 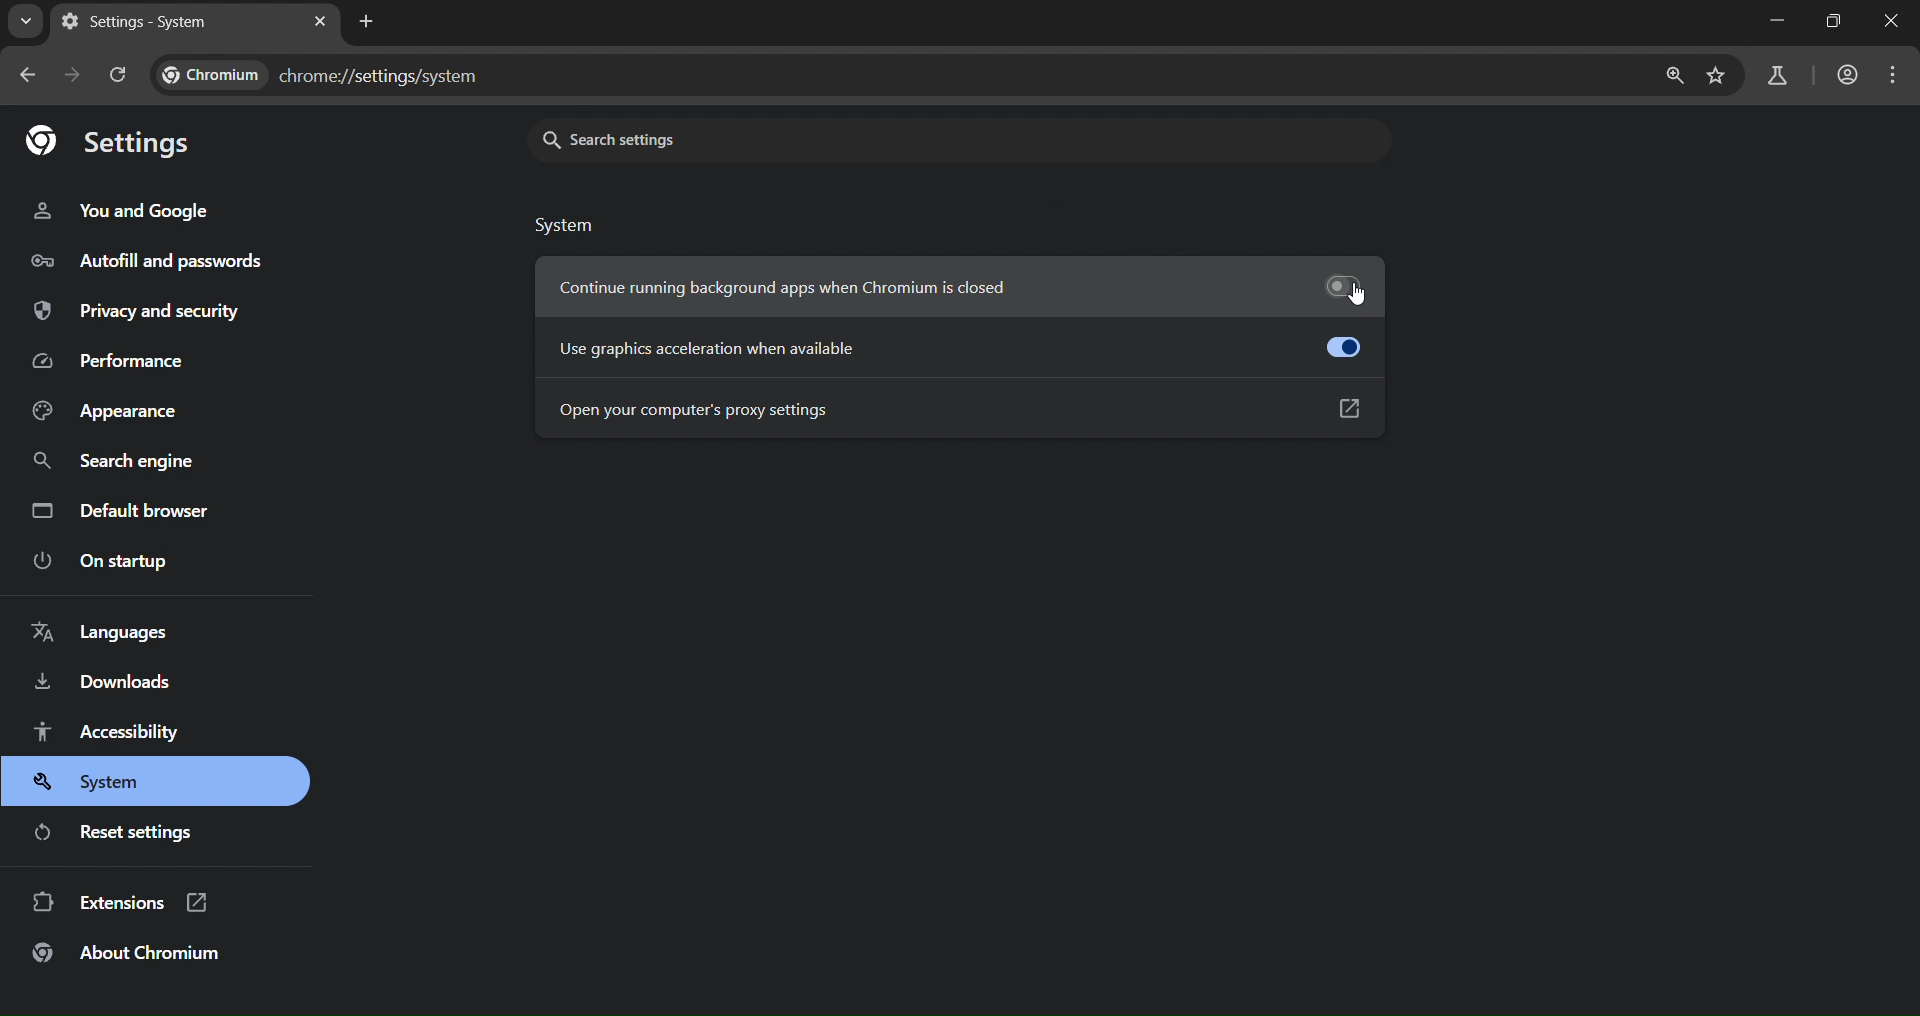 I want to click on accounts, so click(x=1852, y=75).